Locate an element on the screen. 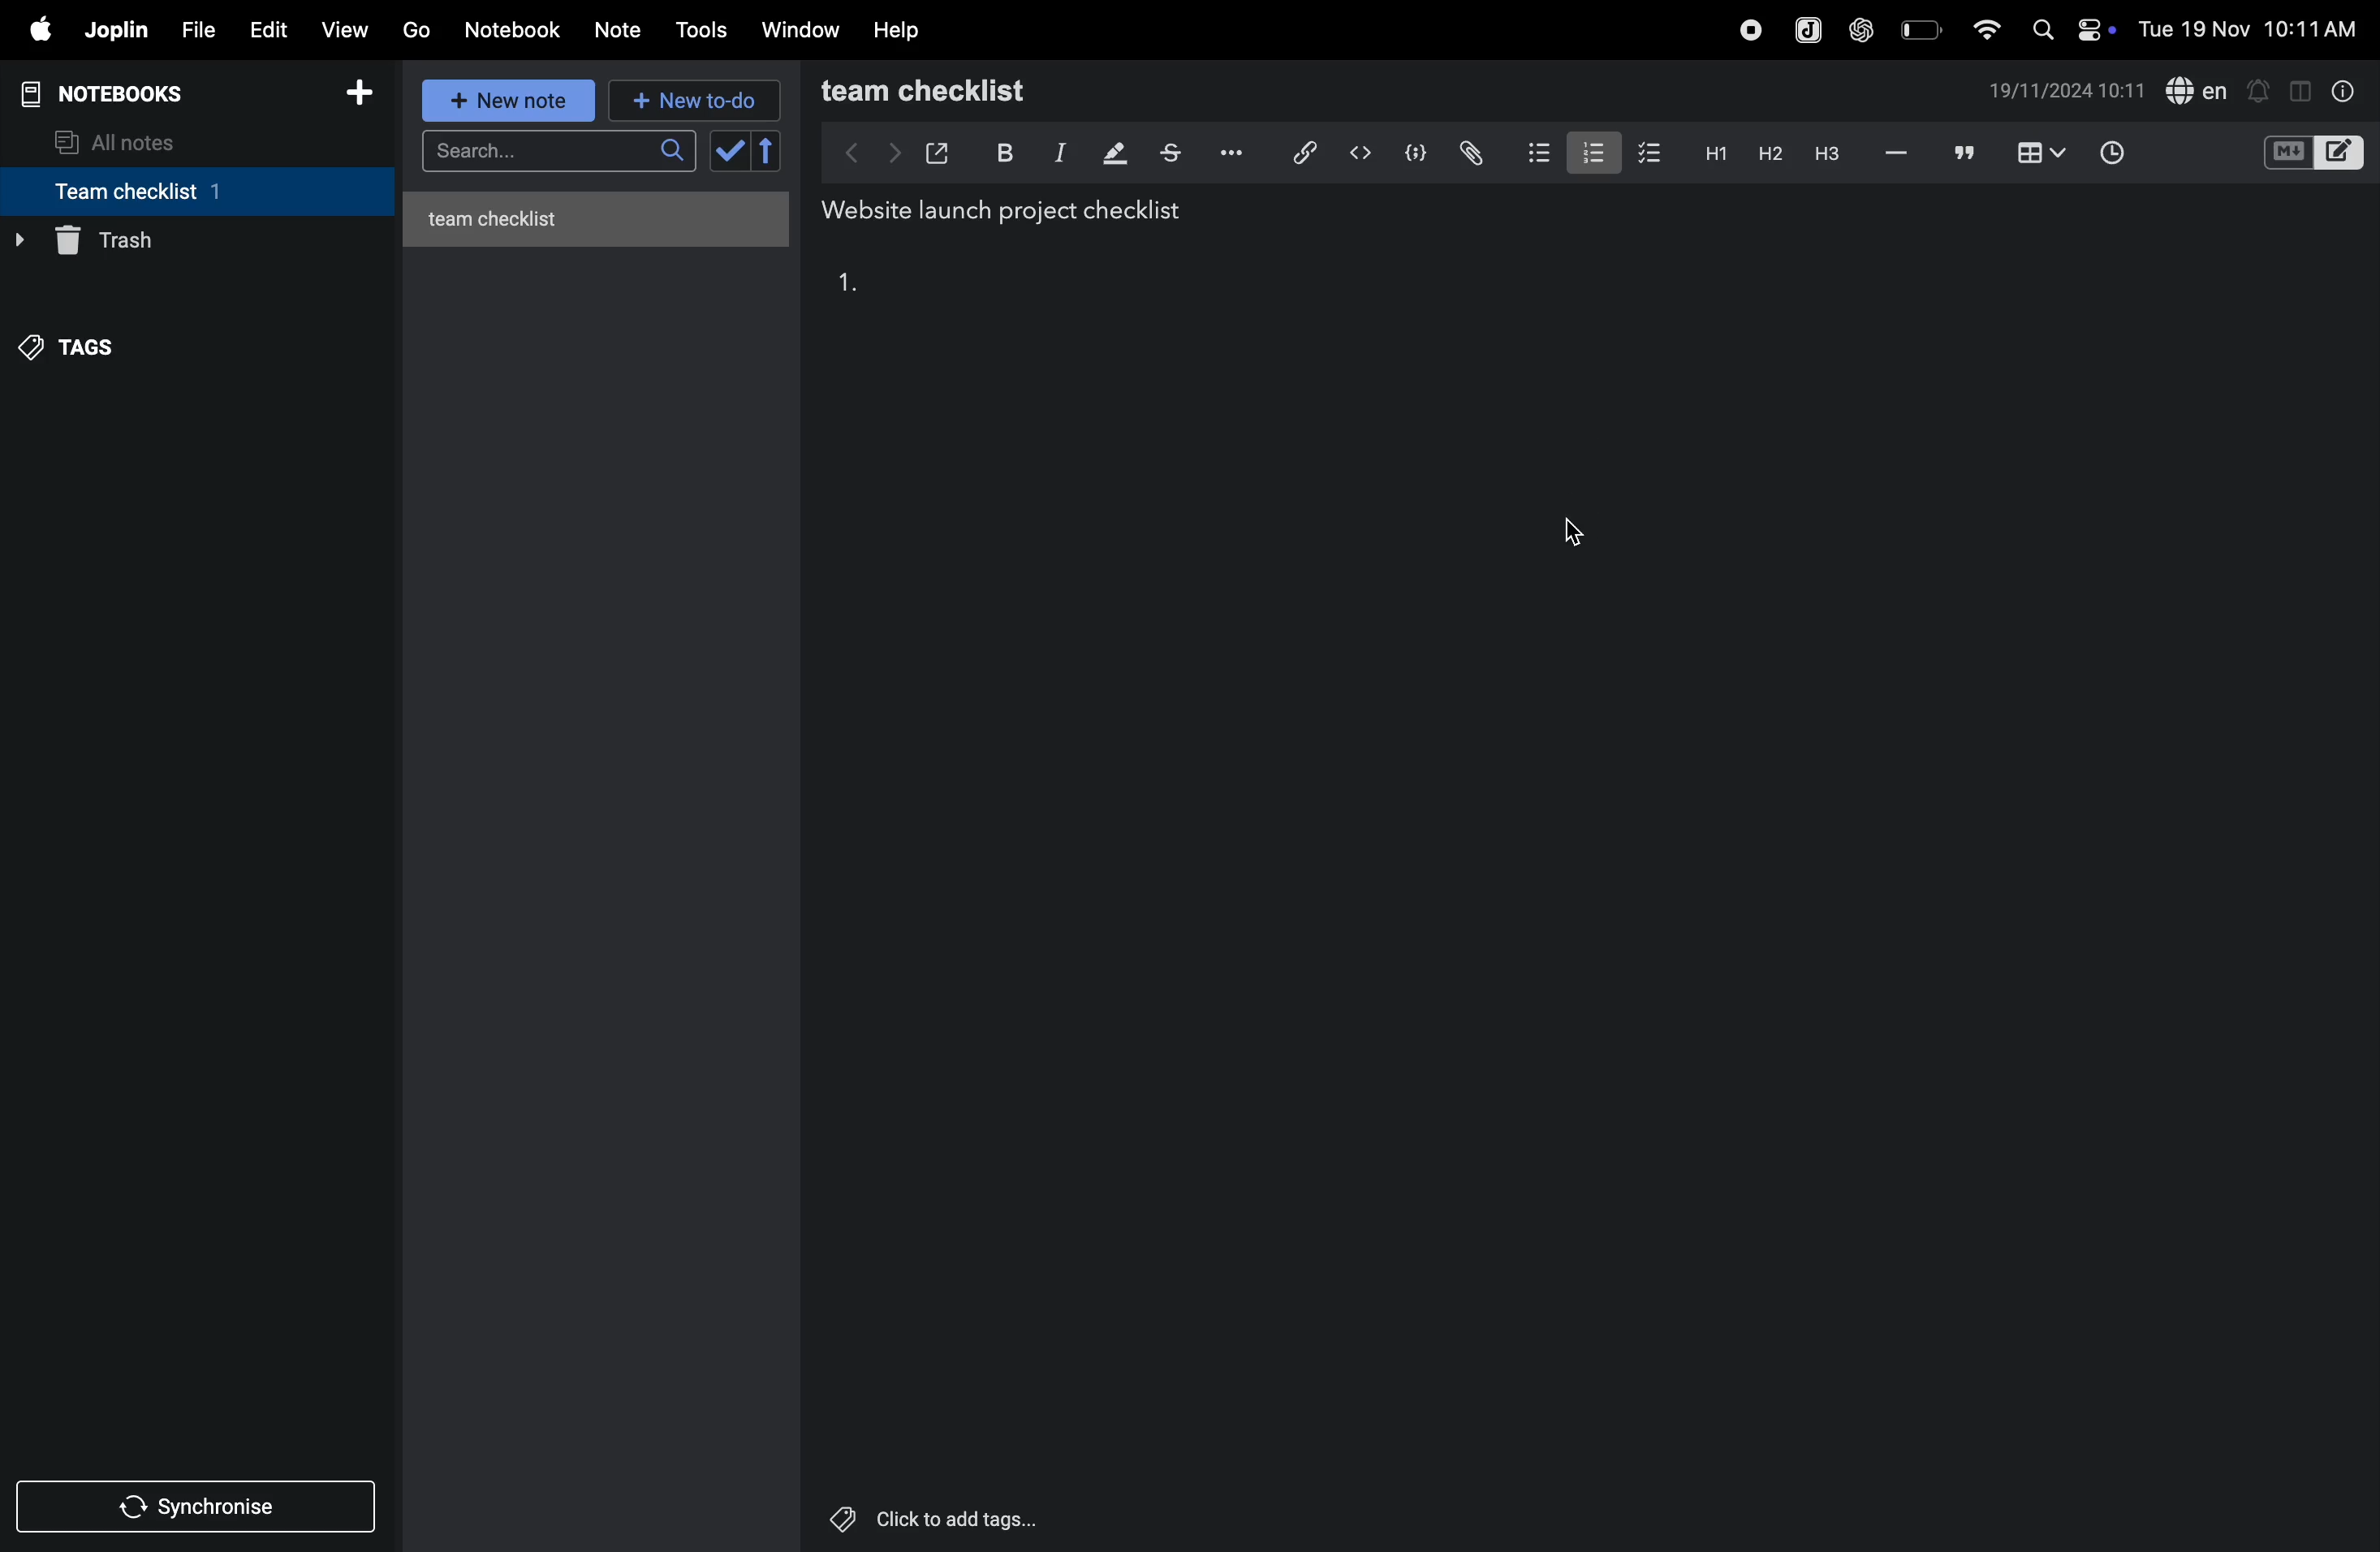 Image resolution: width=2380 pixels, height=1552 pixels. search  is located at coordinates (555, 154).